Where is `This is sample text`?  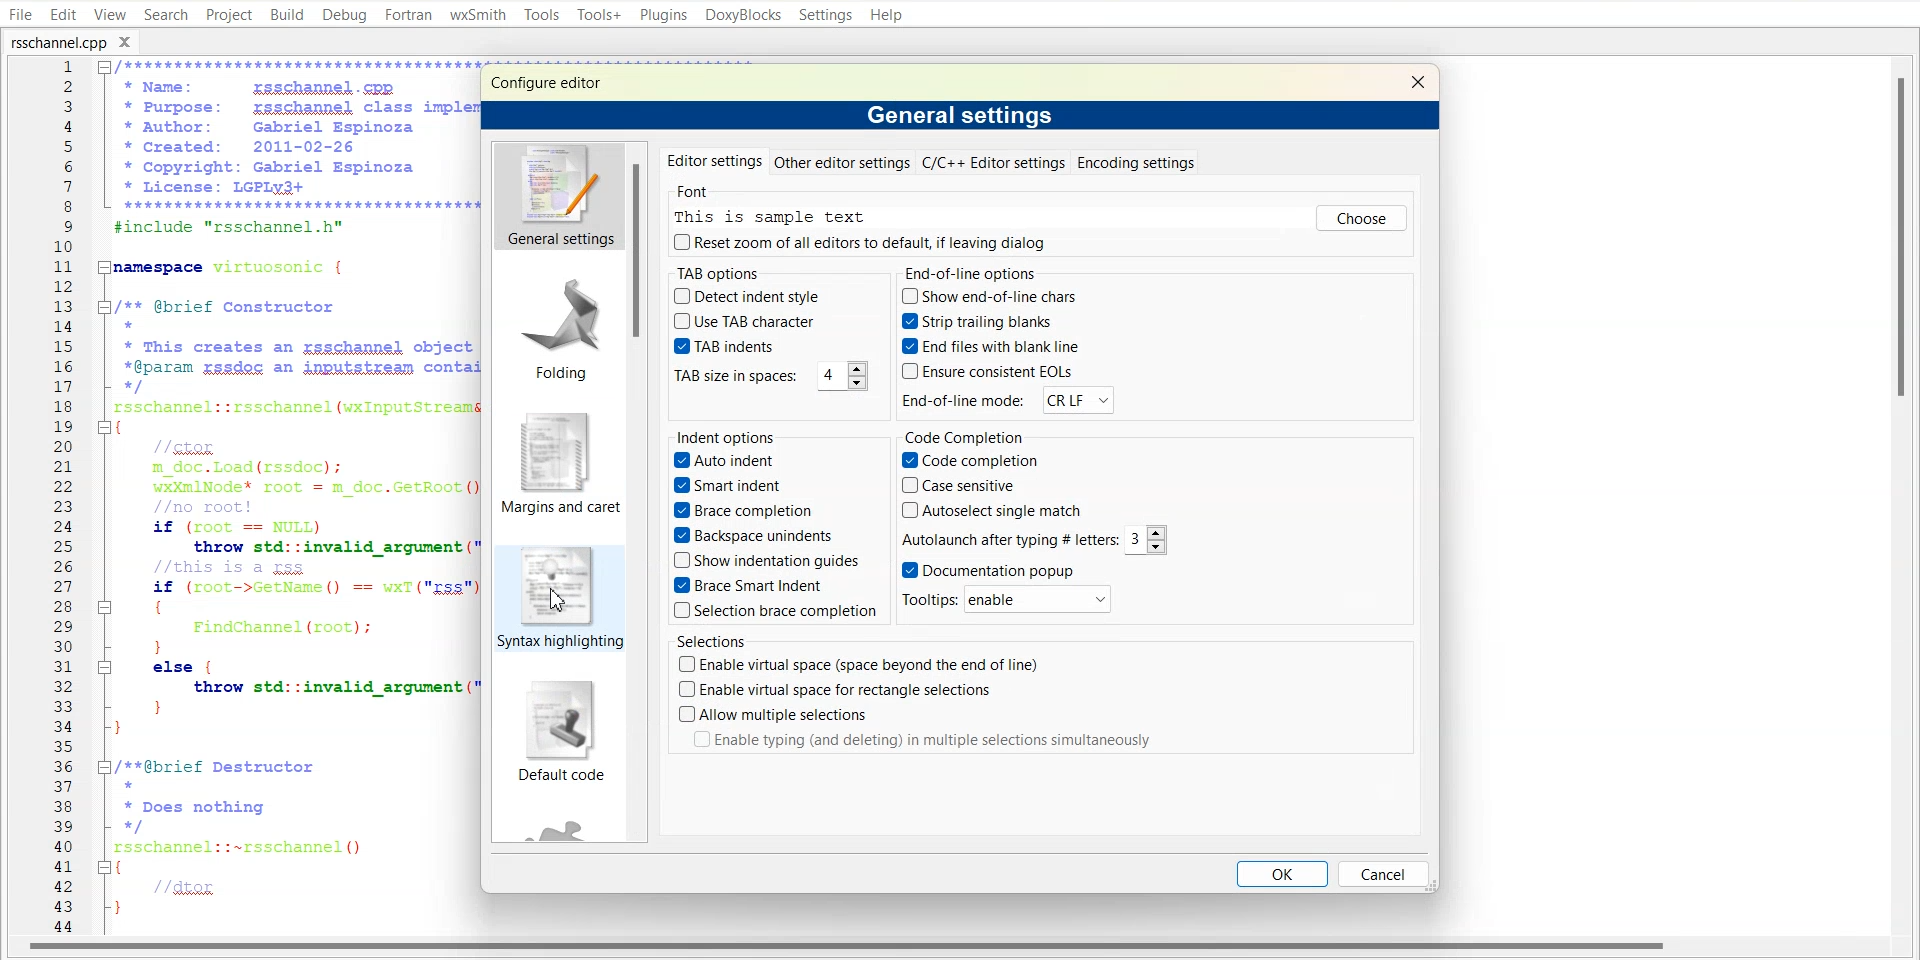
This is sample text is located at coordinates (989, 216).